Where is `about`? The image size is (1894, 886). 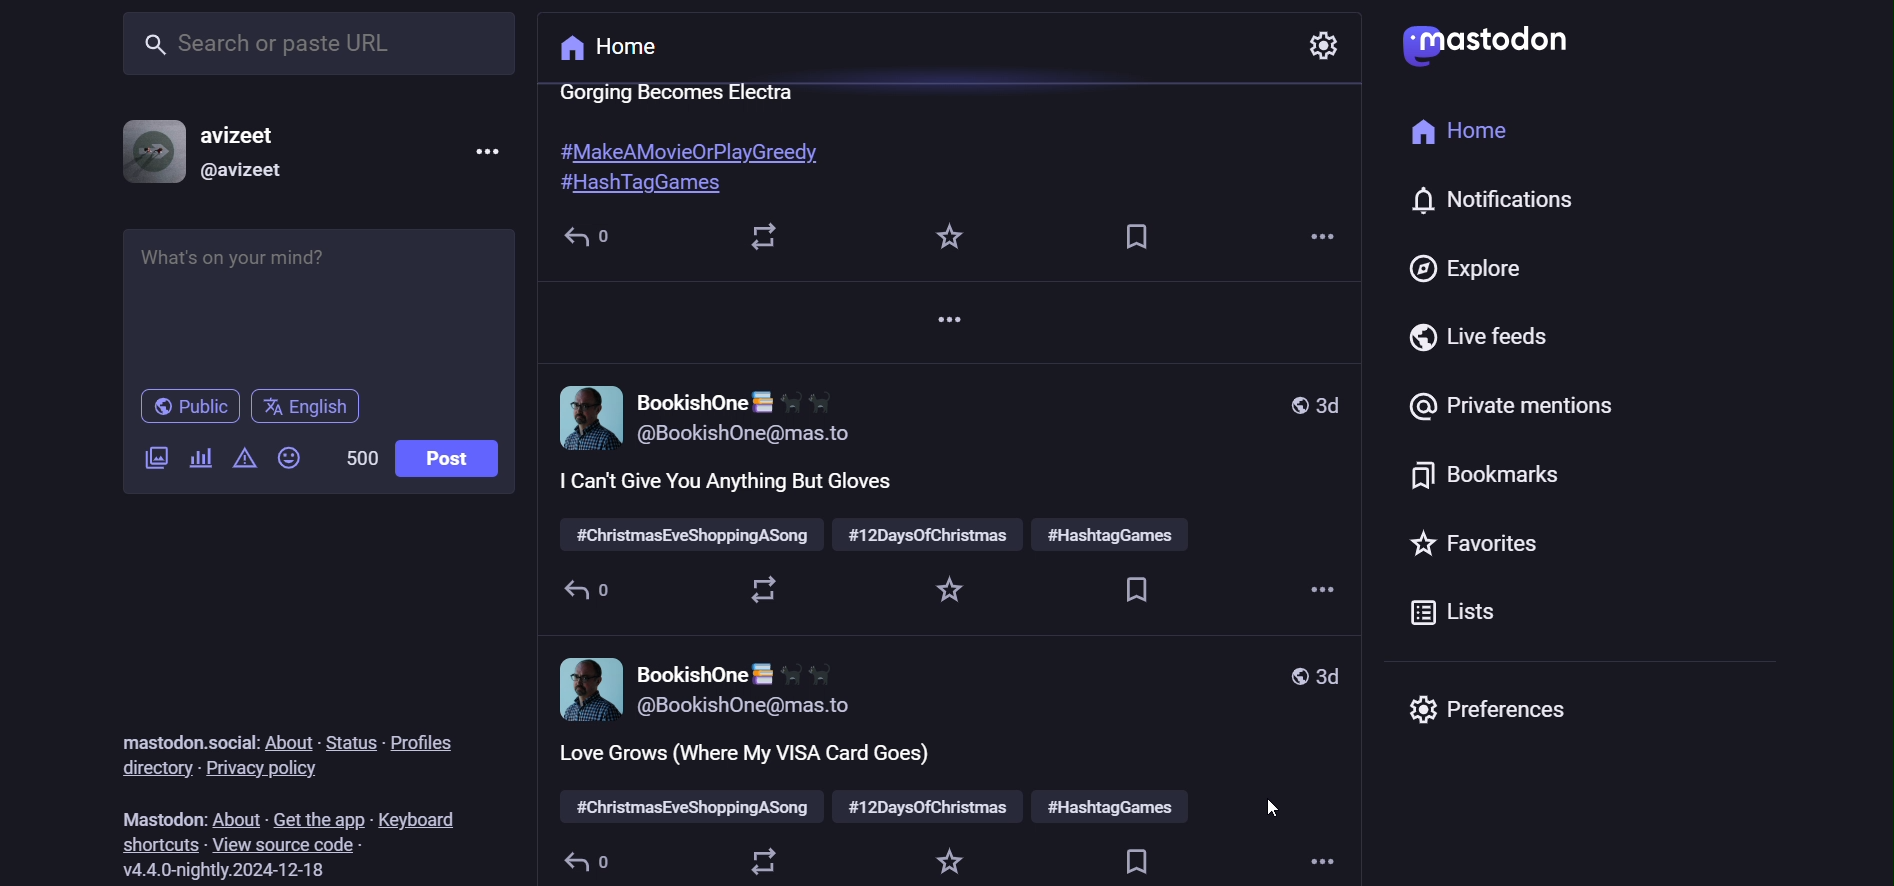 about is located at coordinates (288, 739).